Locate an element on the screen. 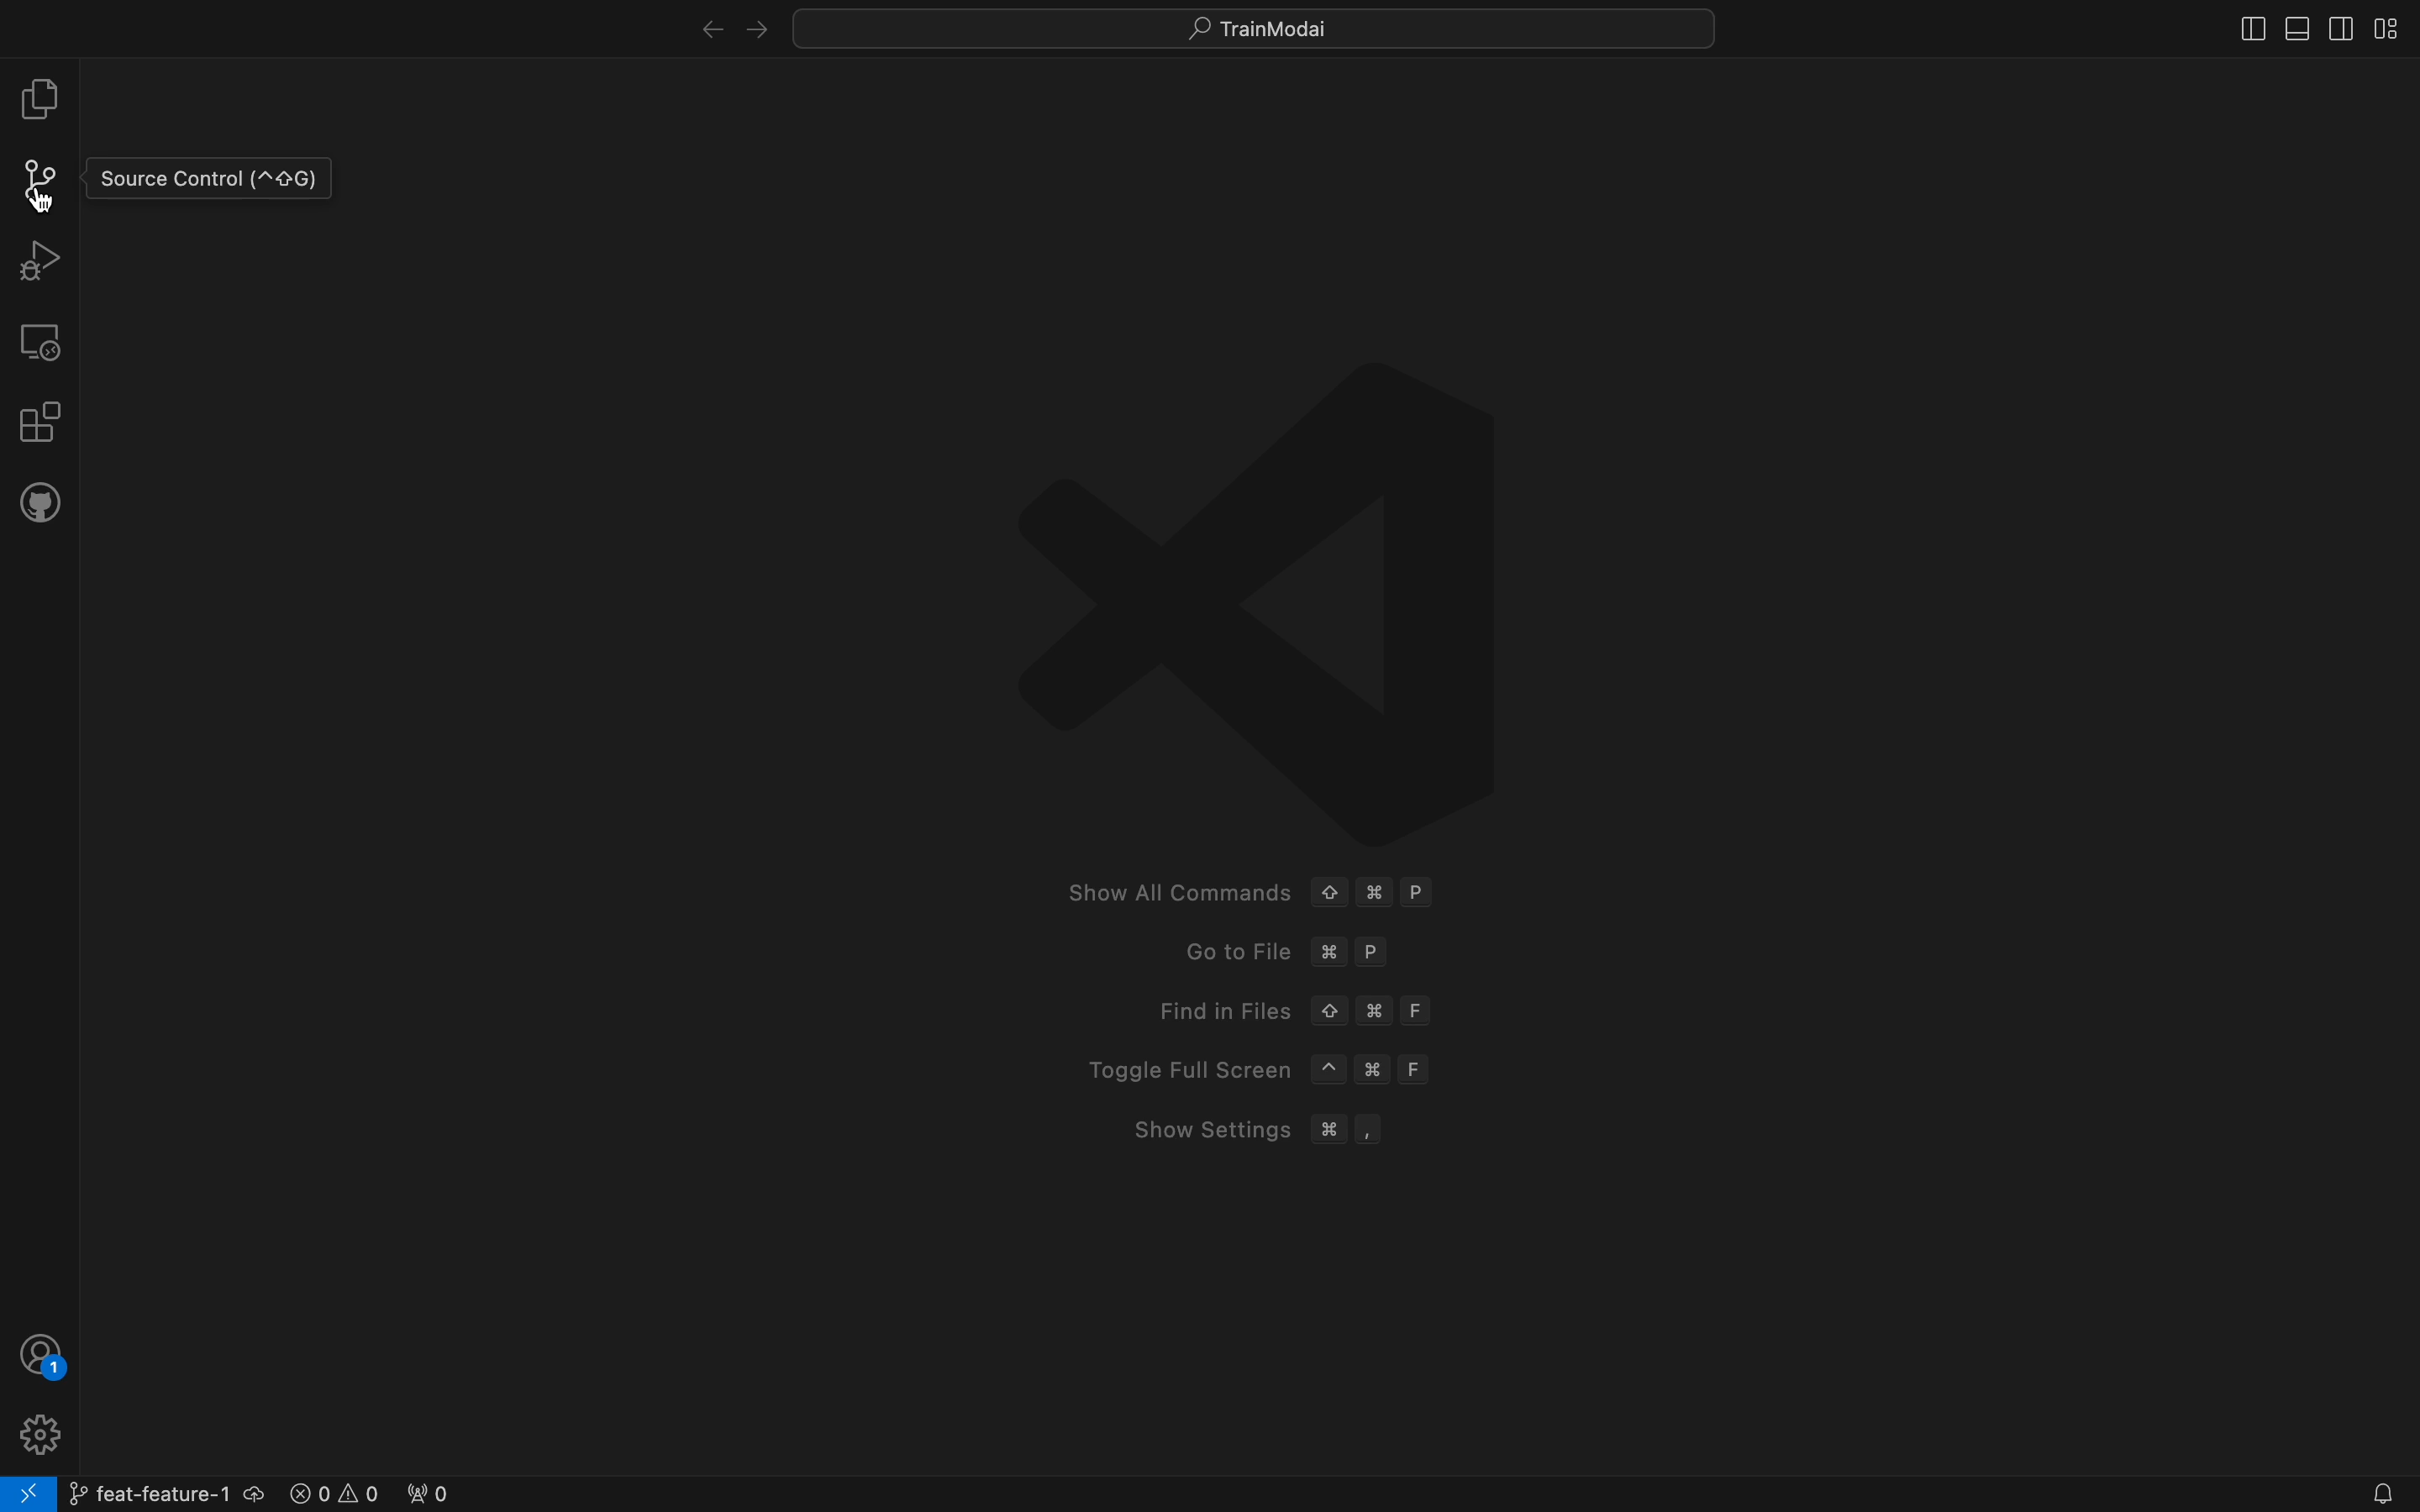  Find in Files is located at coordinates (1204, 1011).